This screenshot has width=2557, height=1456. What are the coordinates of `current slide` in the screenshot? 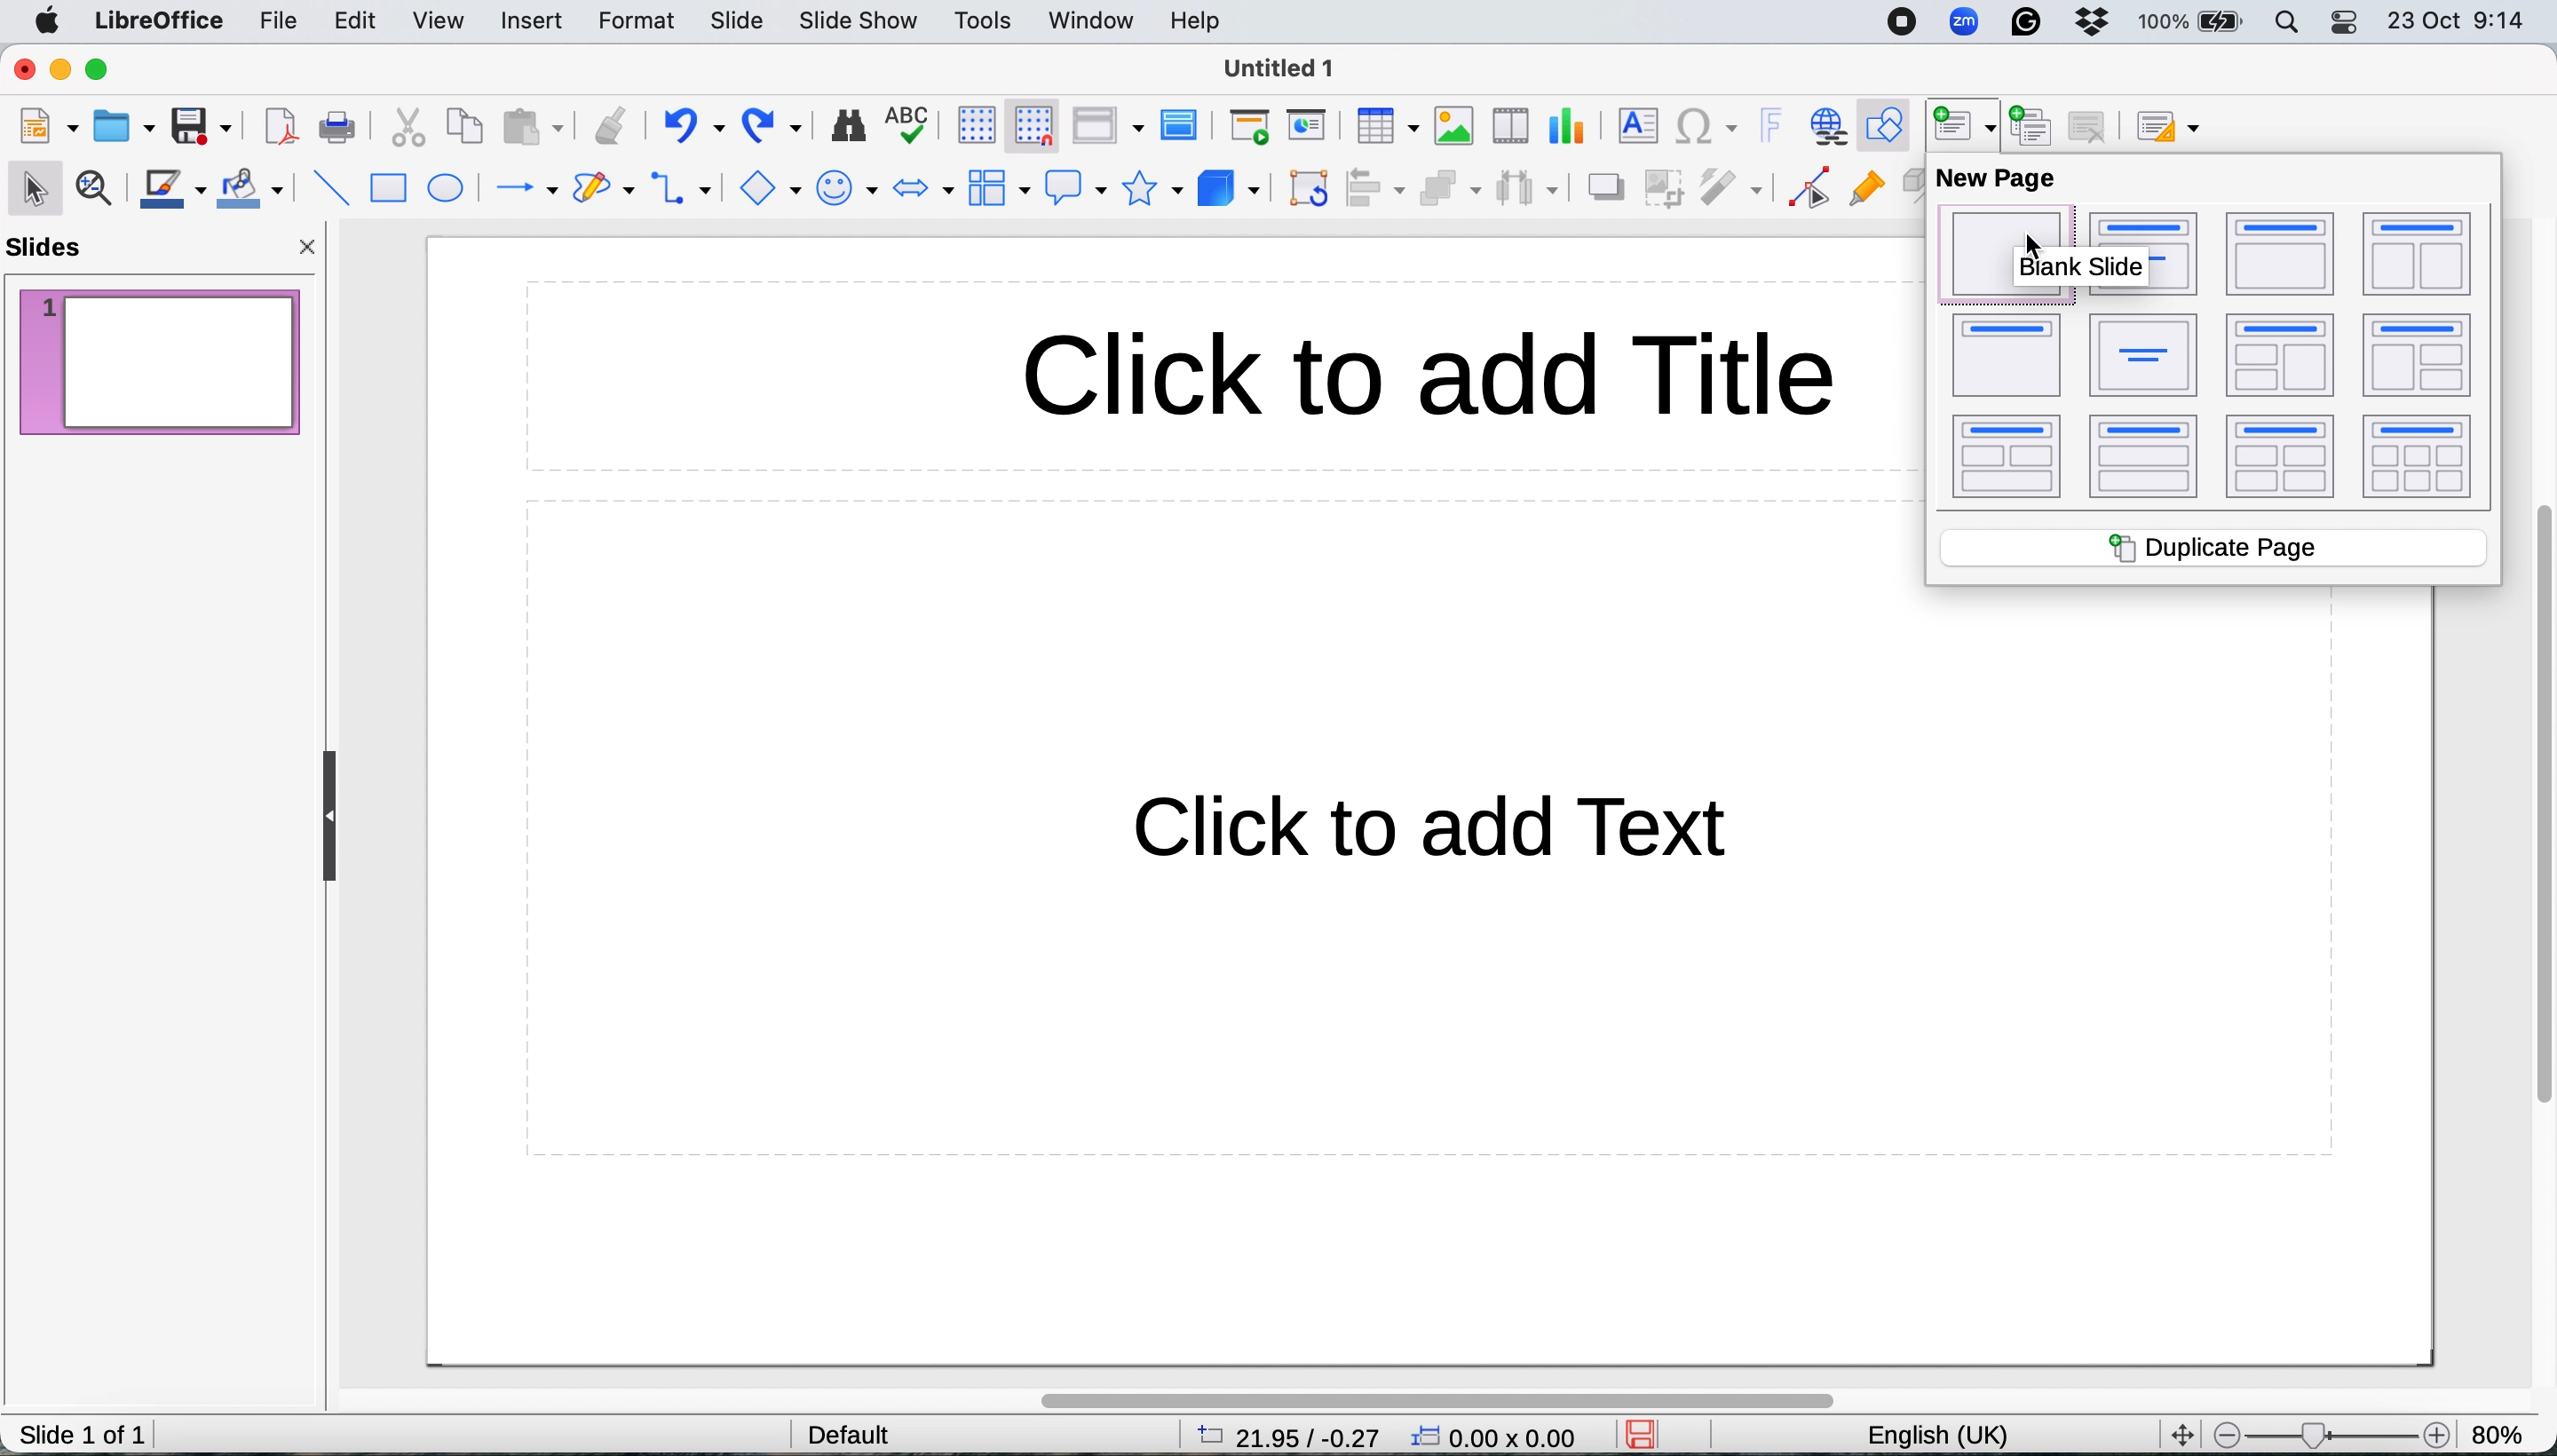 It's located at (159, 358).